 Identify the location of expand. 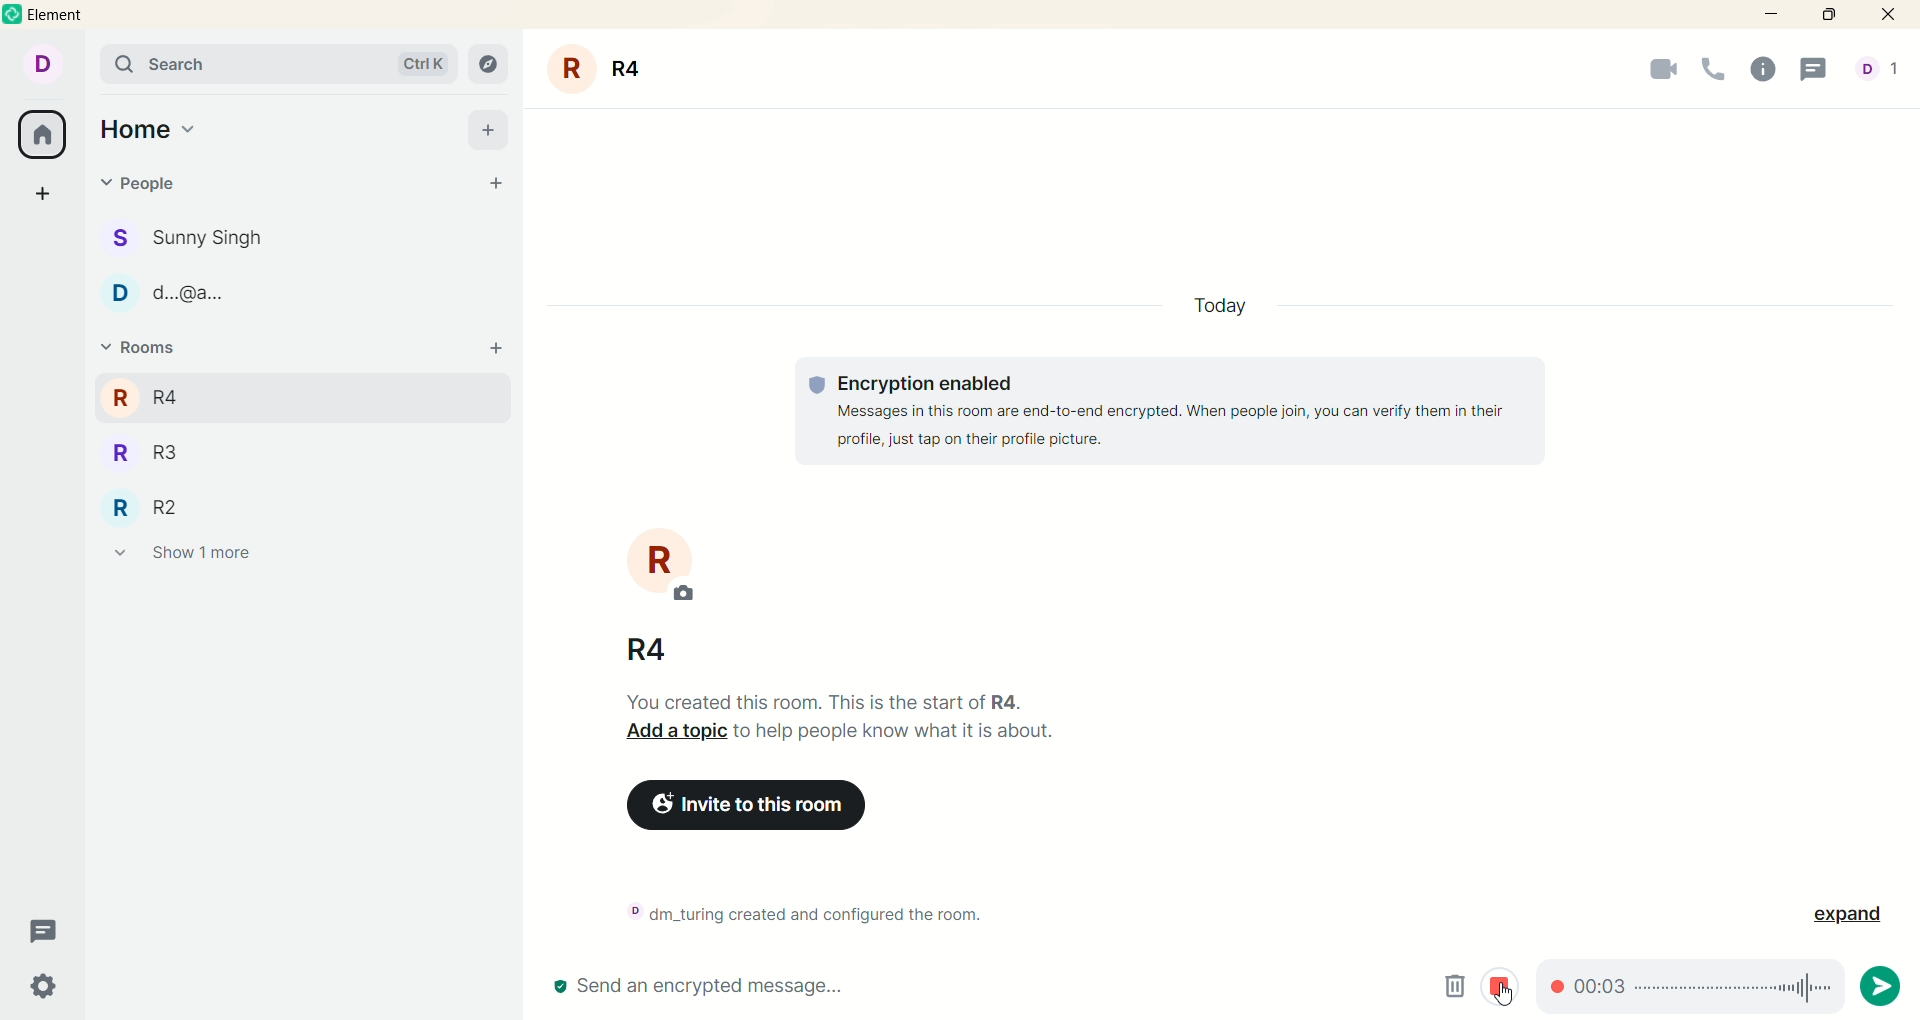
(1843, 912).